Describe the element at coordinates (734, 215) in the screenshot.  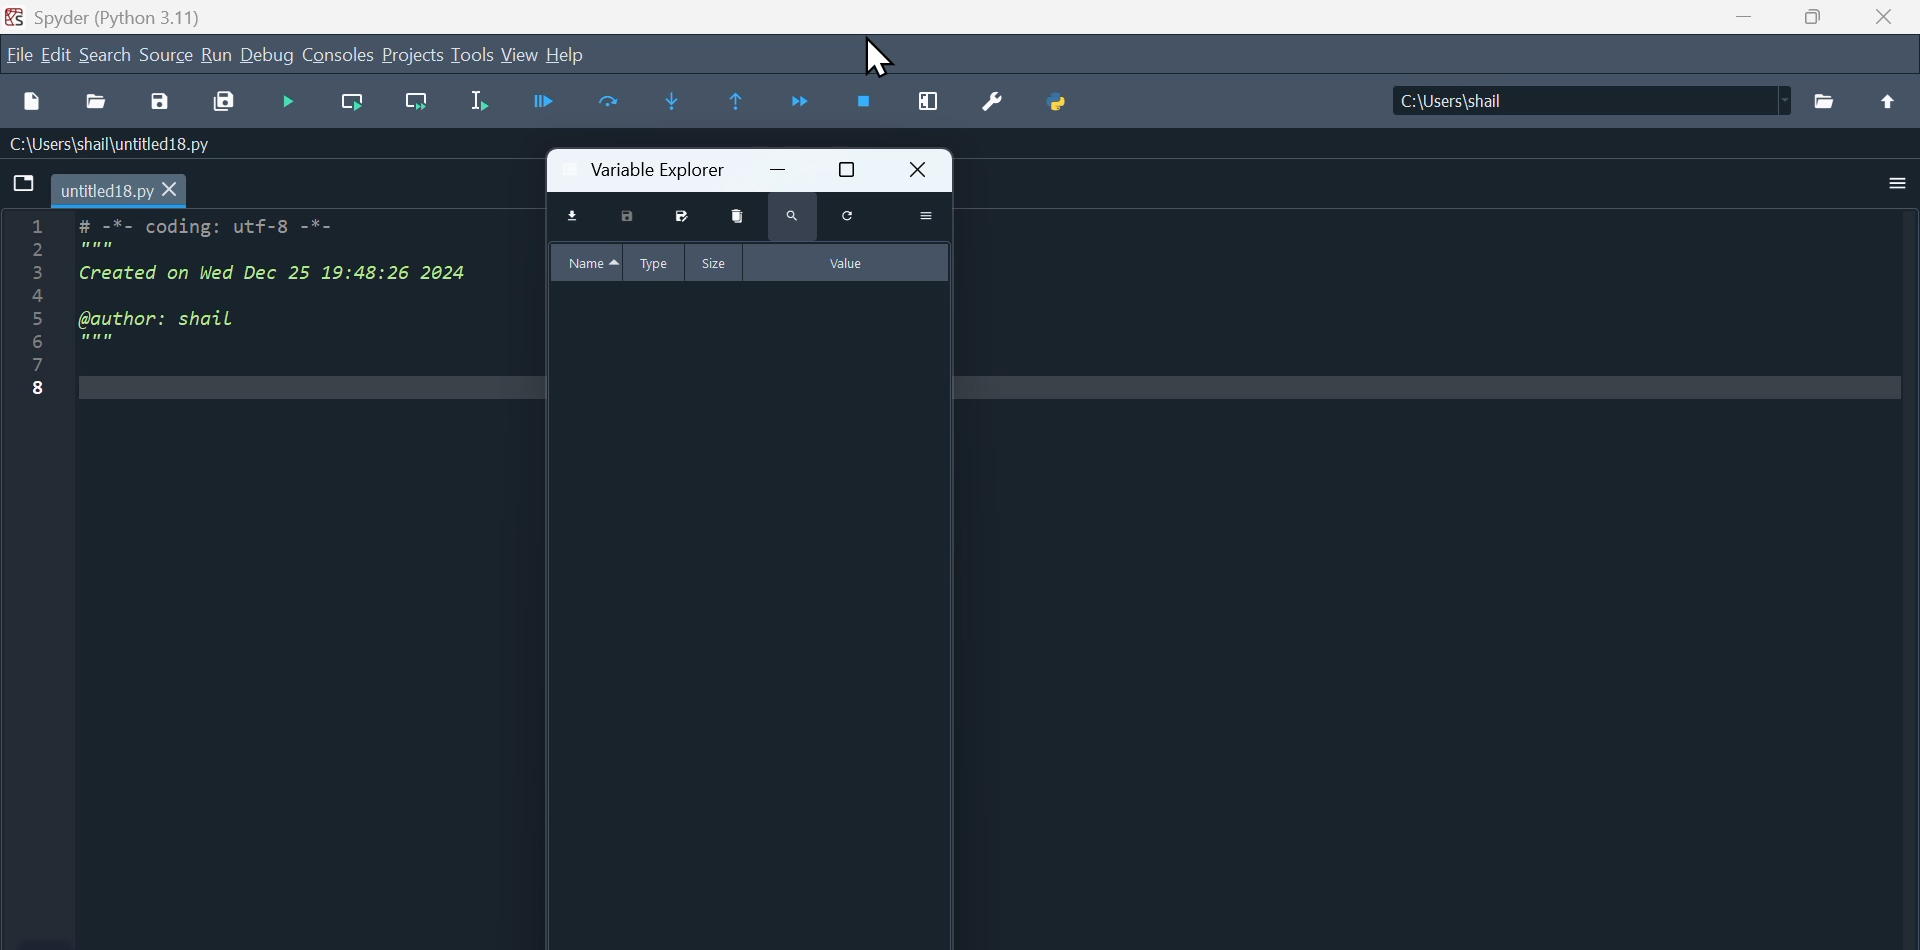
I see `delete variables` at that location.